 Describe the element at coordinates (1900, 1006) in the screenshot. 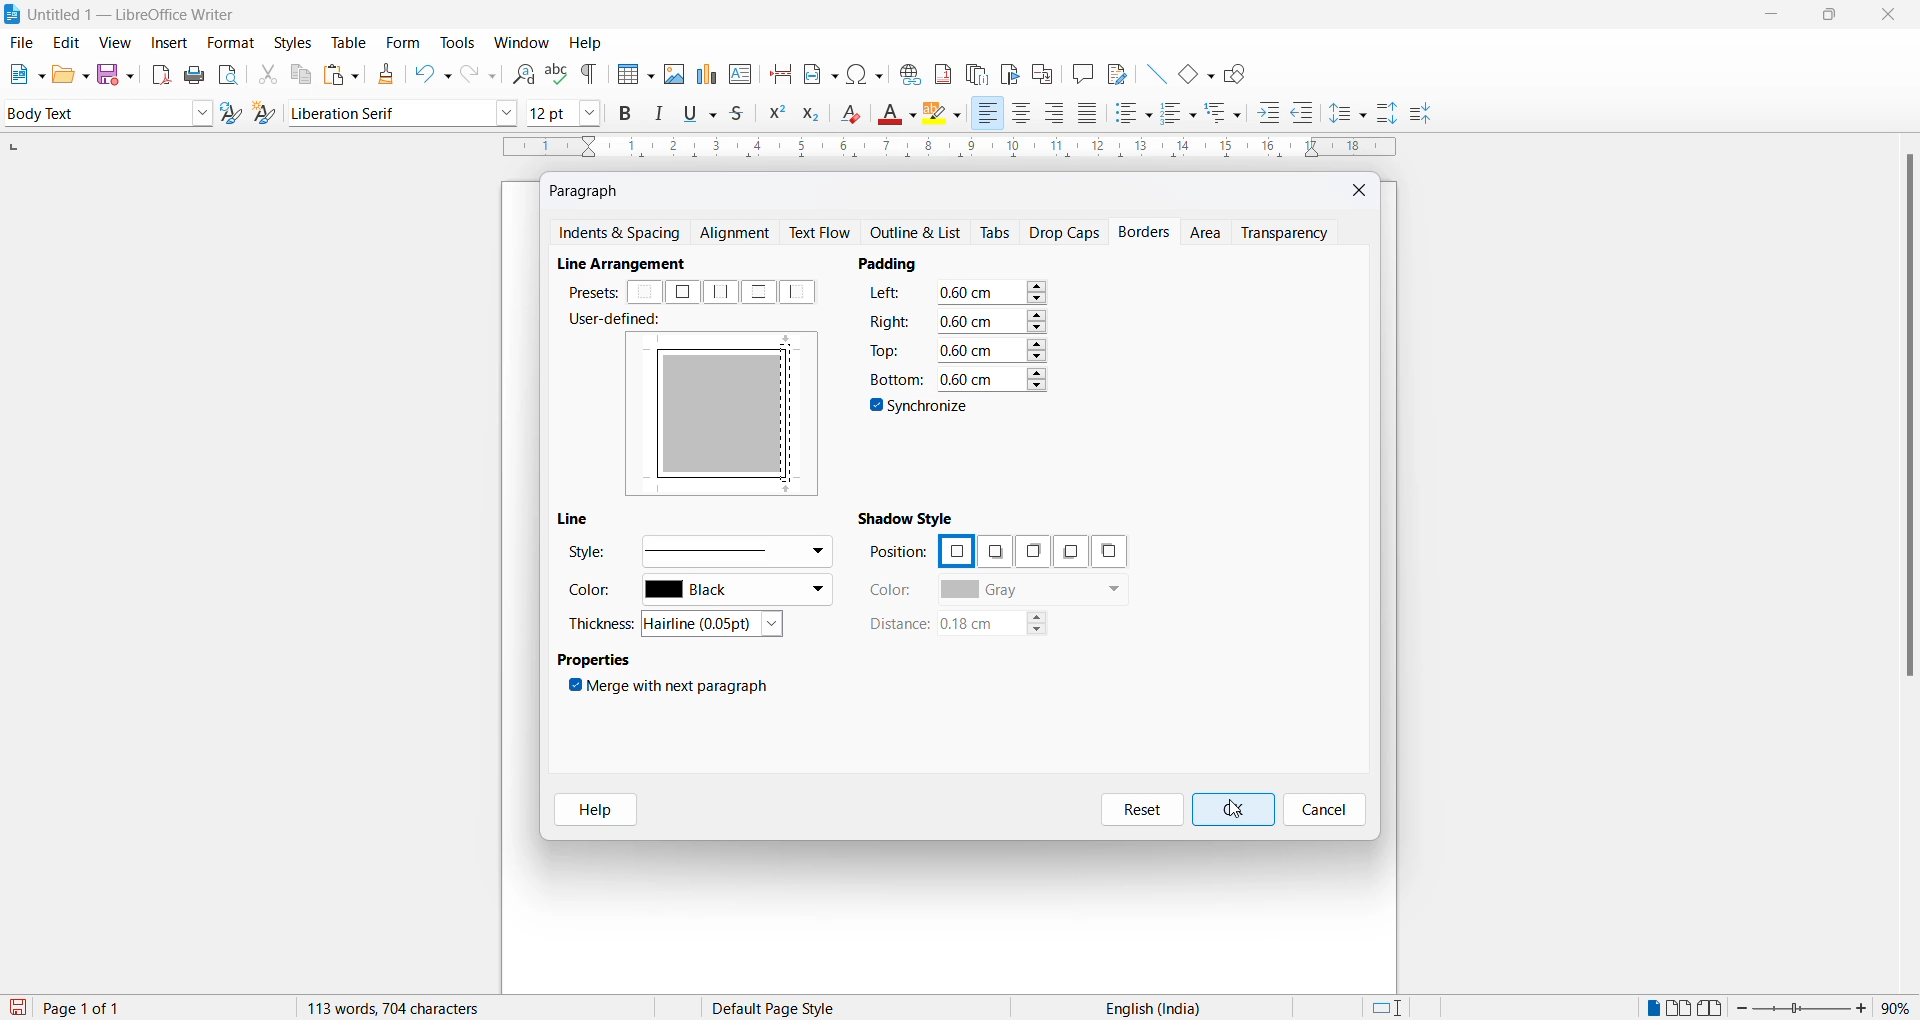

I see `zoom percentage` at that location.